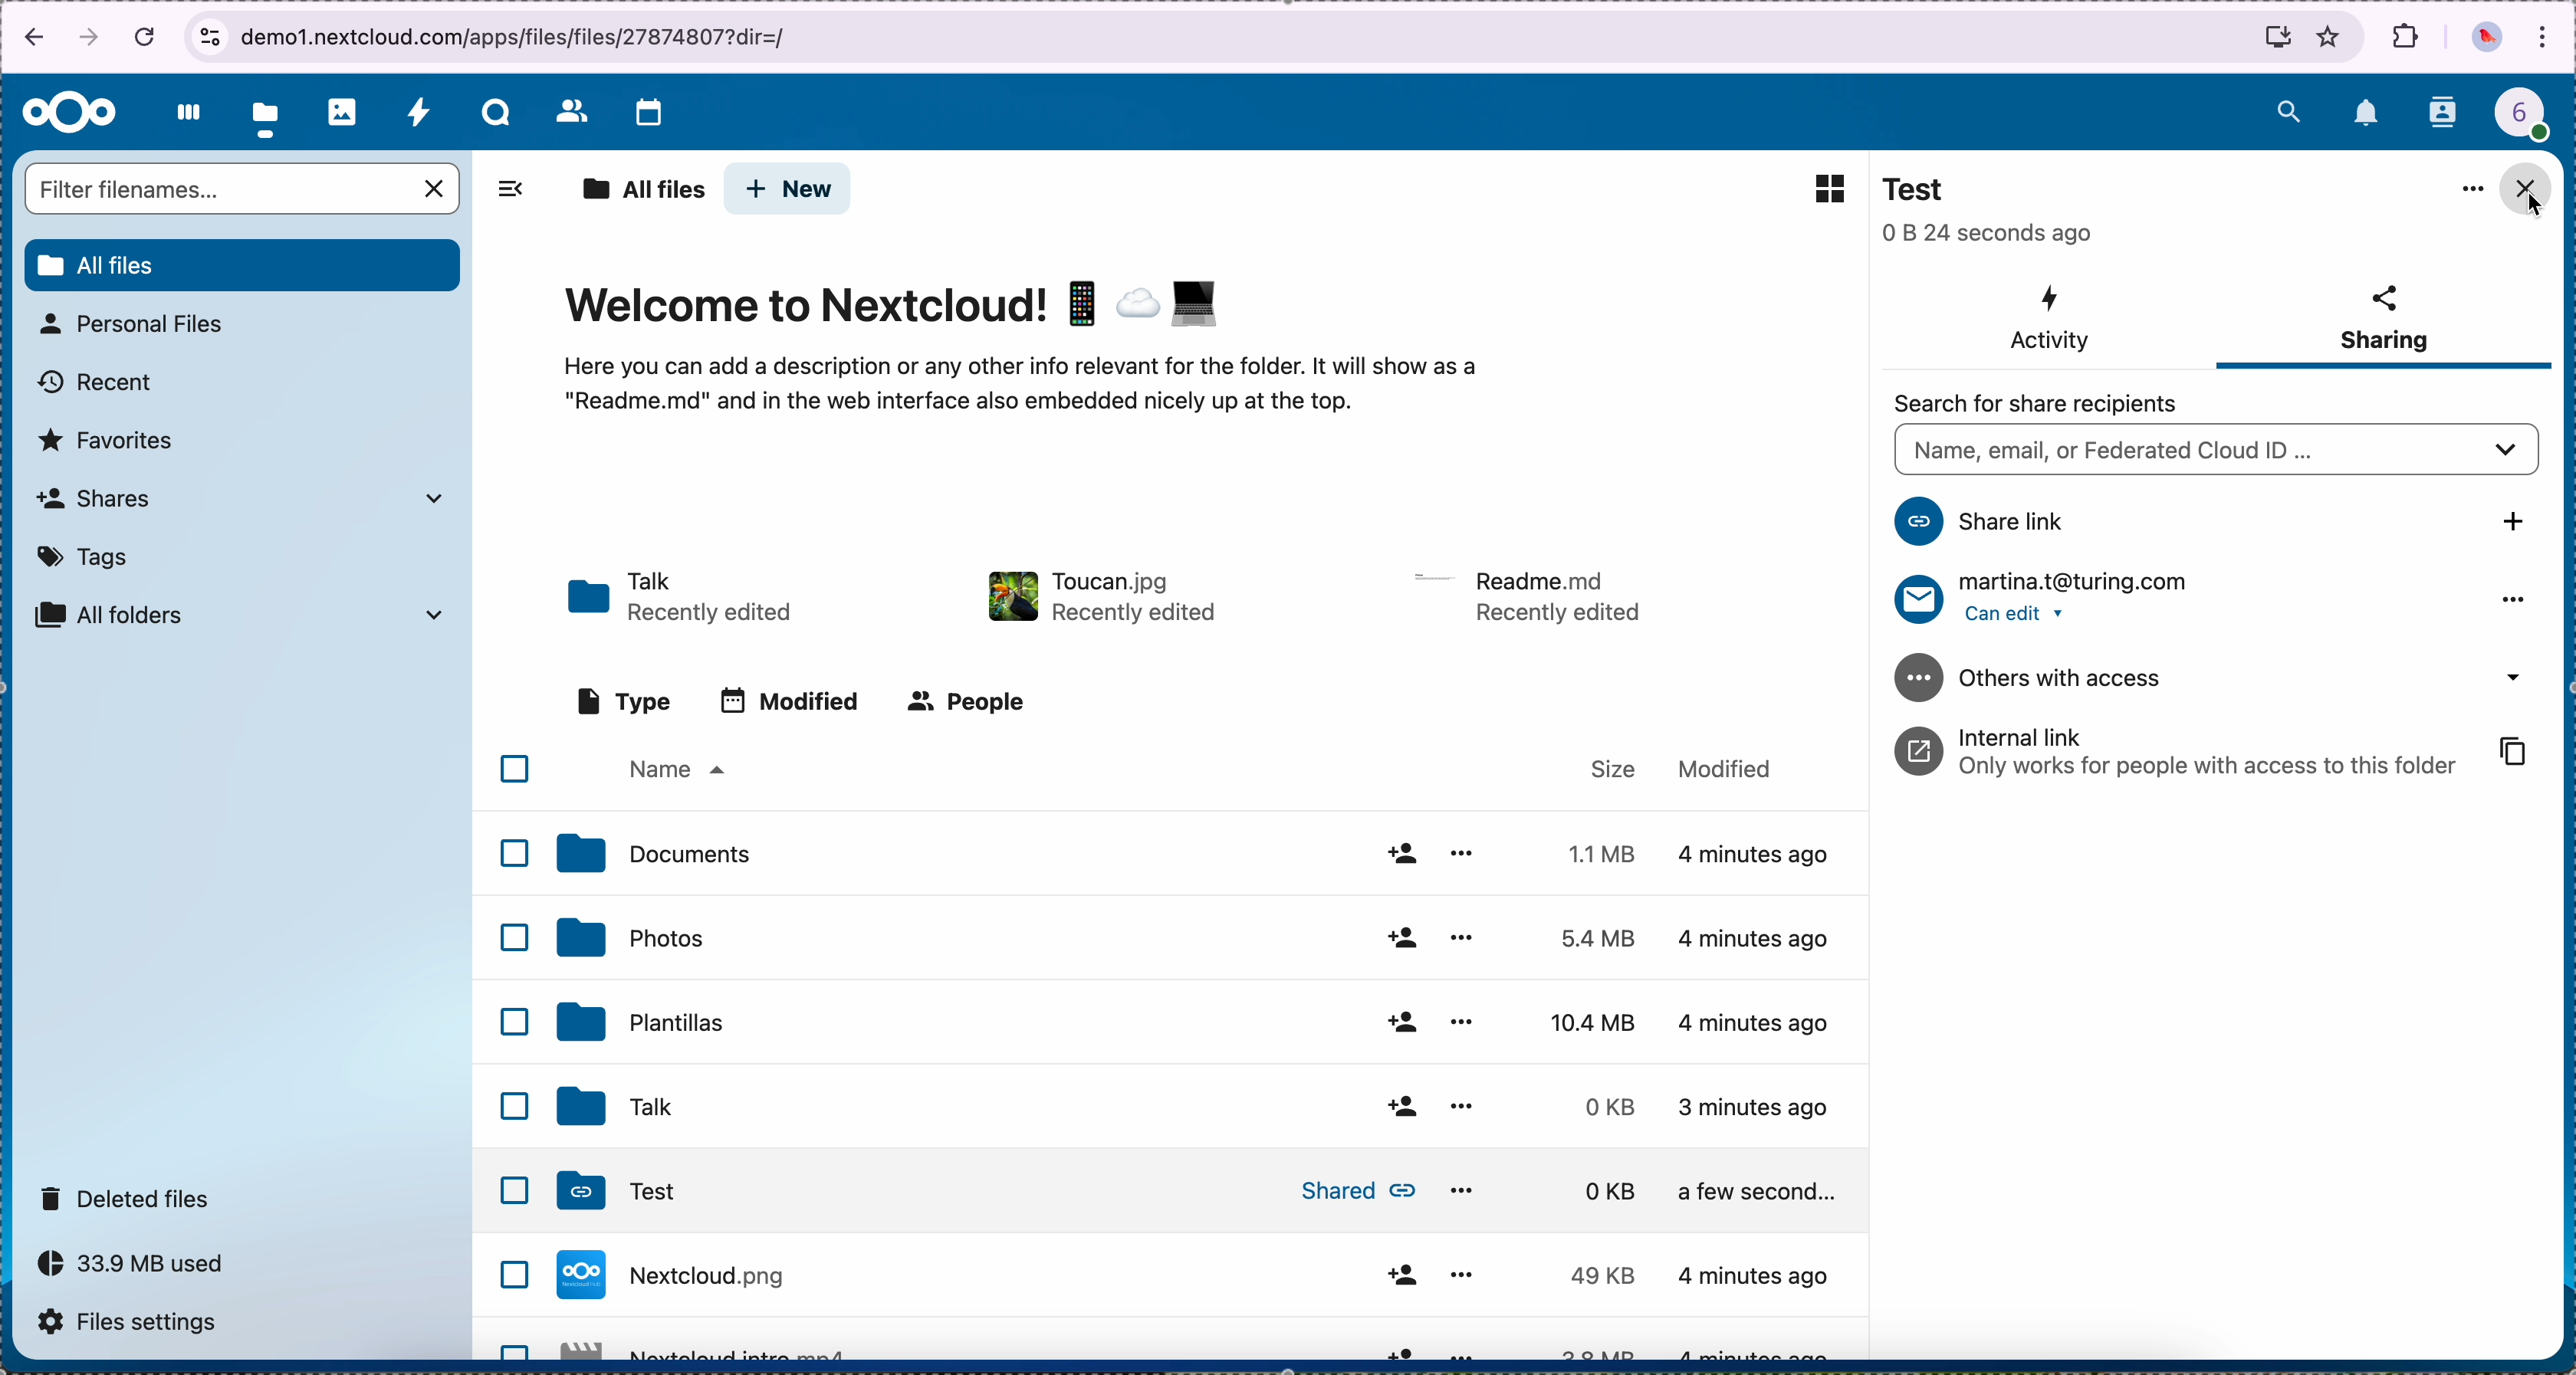 The width and height of the screenshot is (2576, 1375). I want to click on Talk, so click(1191, 1107).